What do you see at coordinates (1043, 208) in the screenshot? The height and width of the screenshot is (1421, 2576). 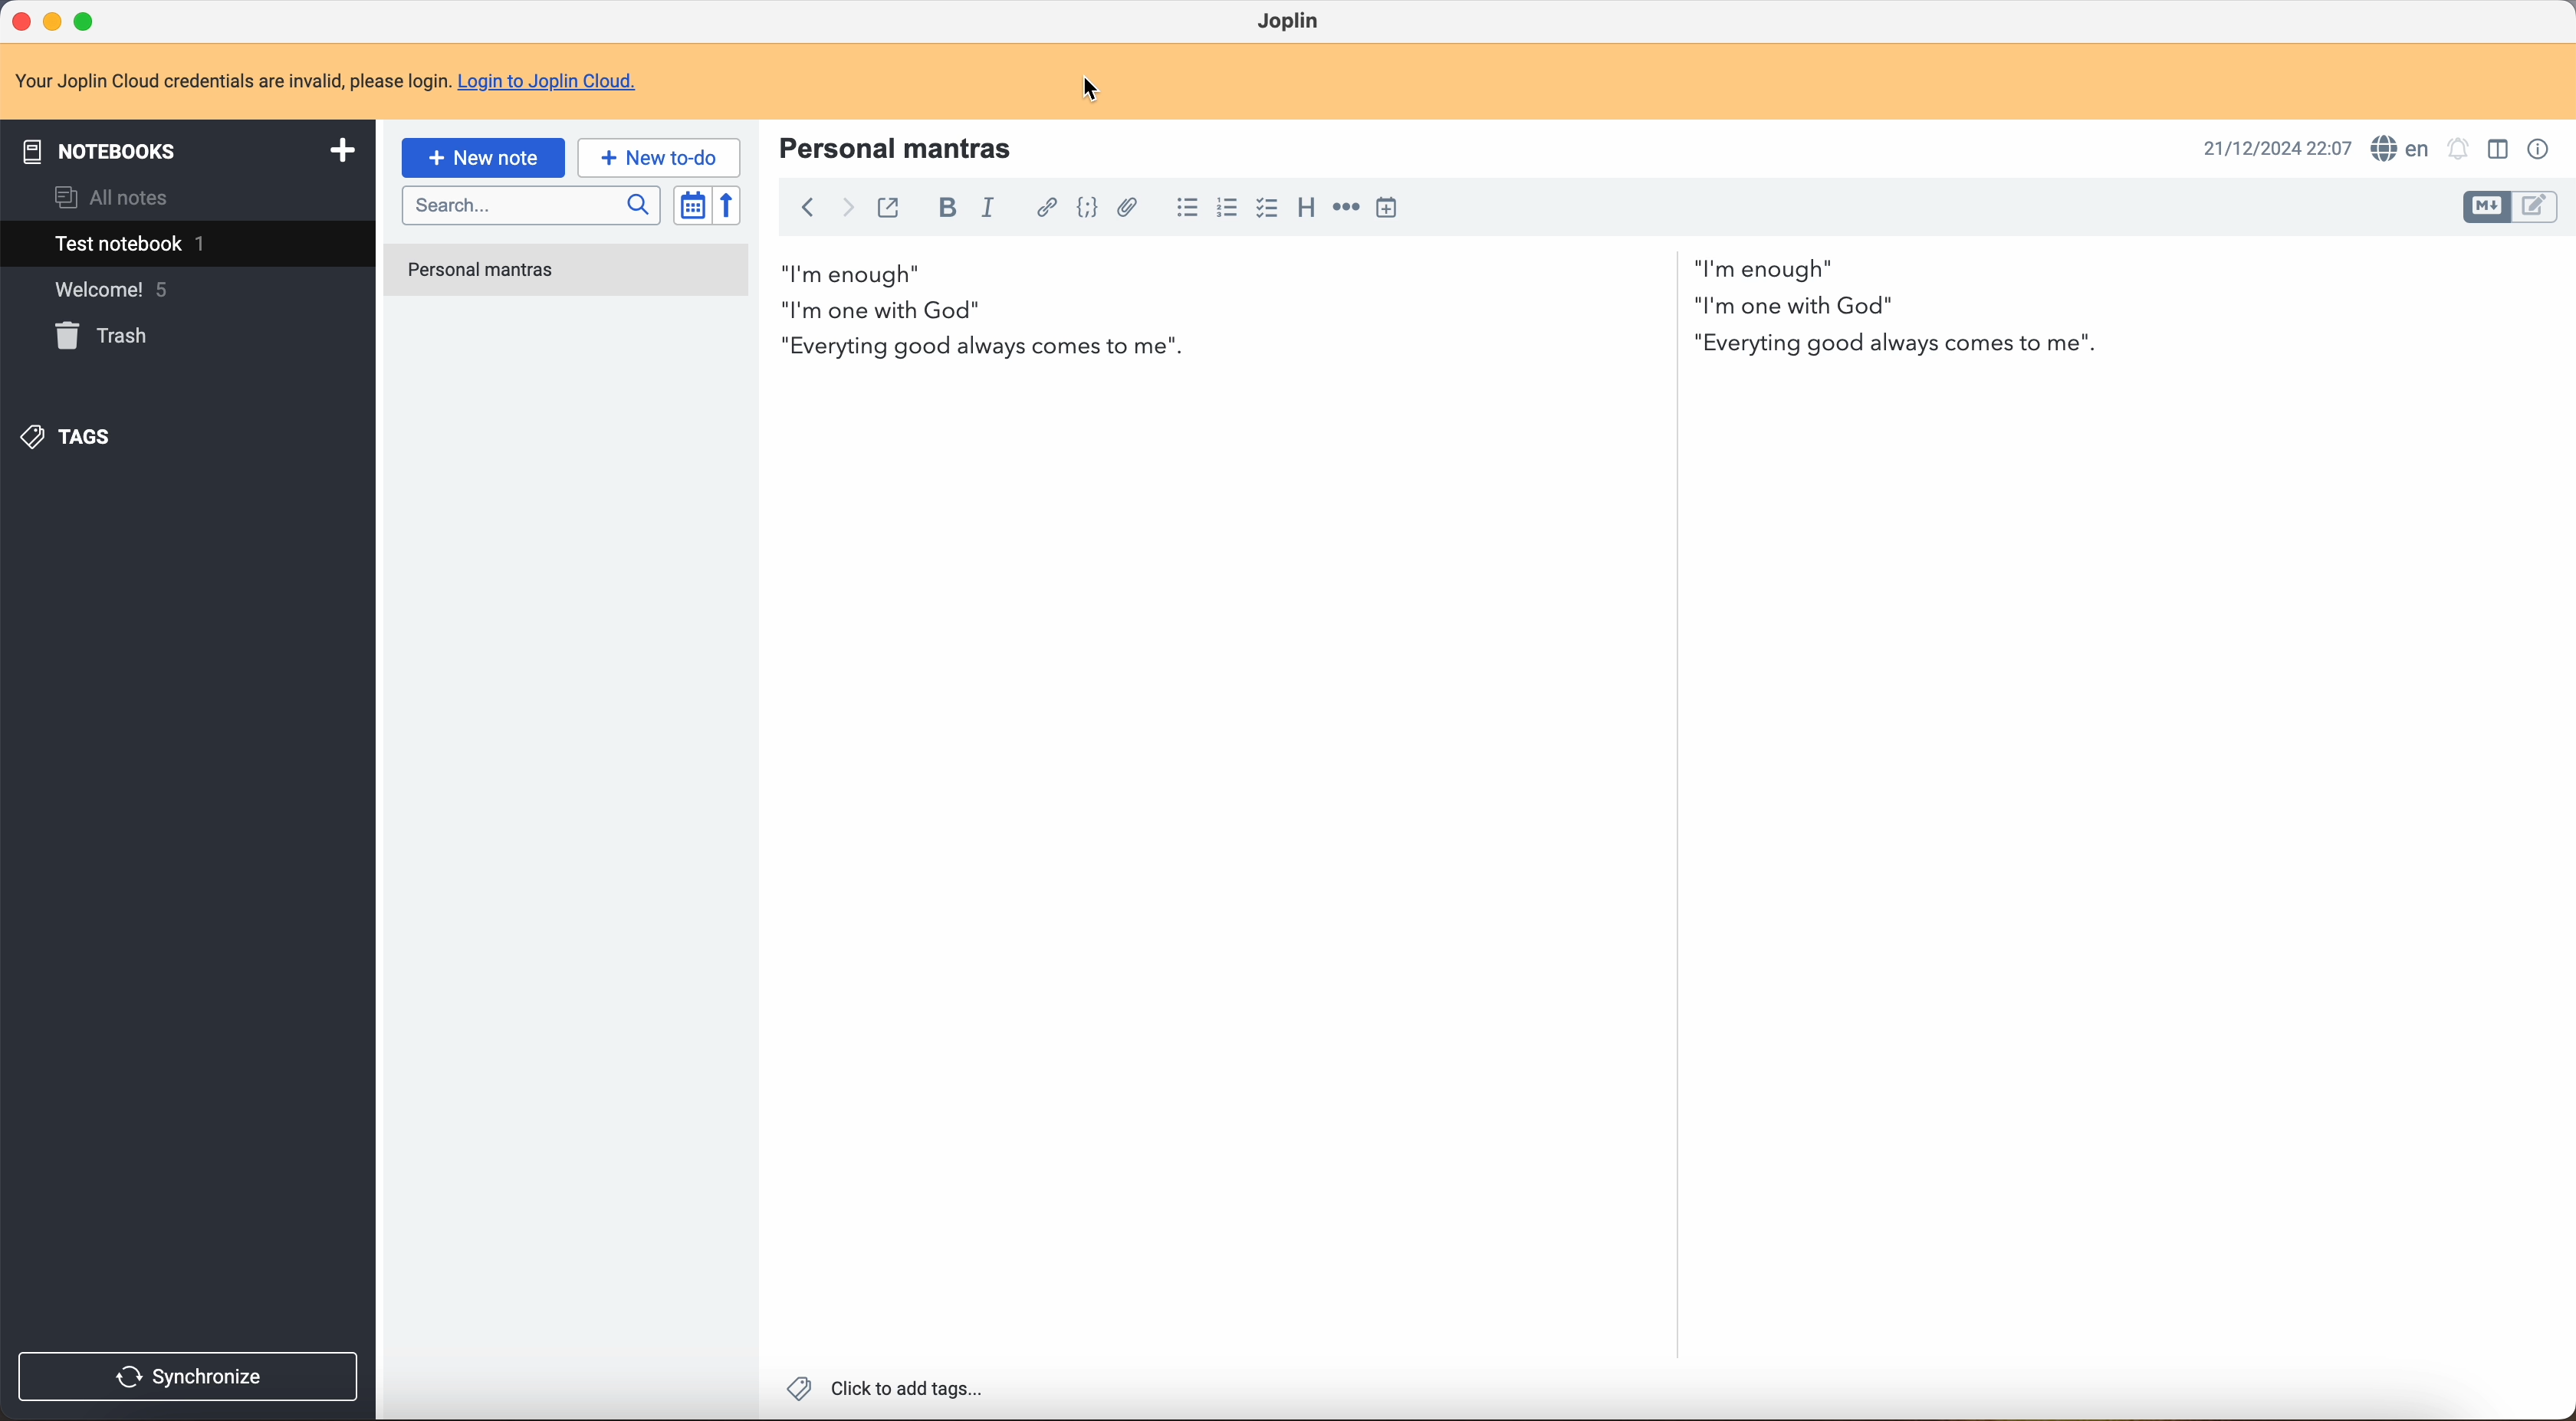 I see `hyperlink` at bounding box center [1043, 208].